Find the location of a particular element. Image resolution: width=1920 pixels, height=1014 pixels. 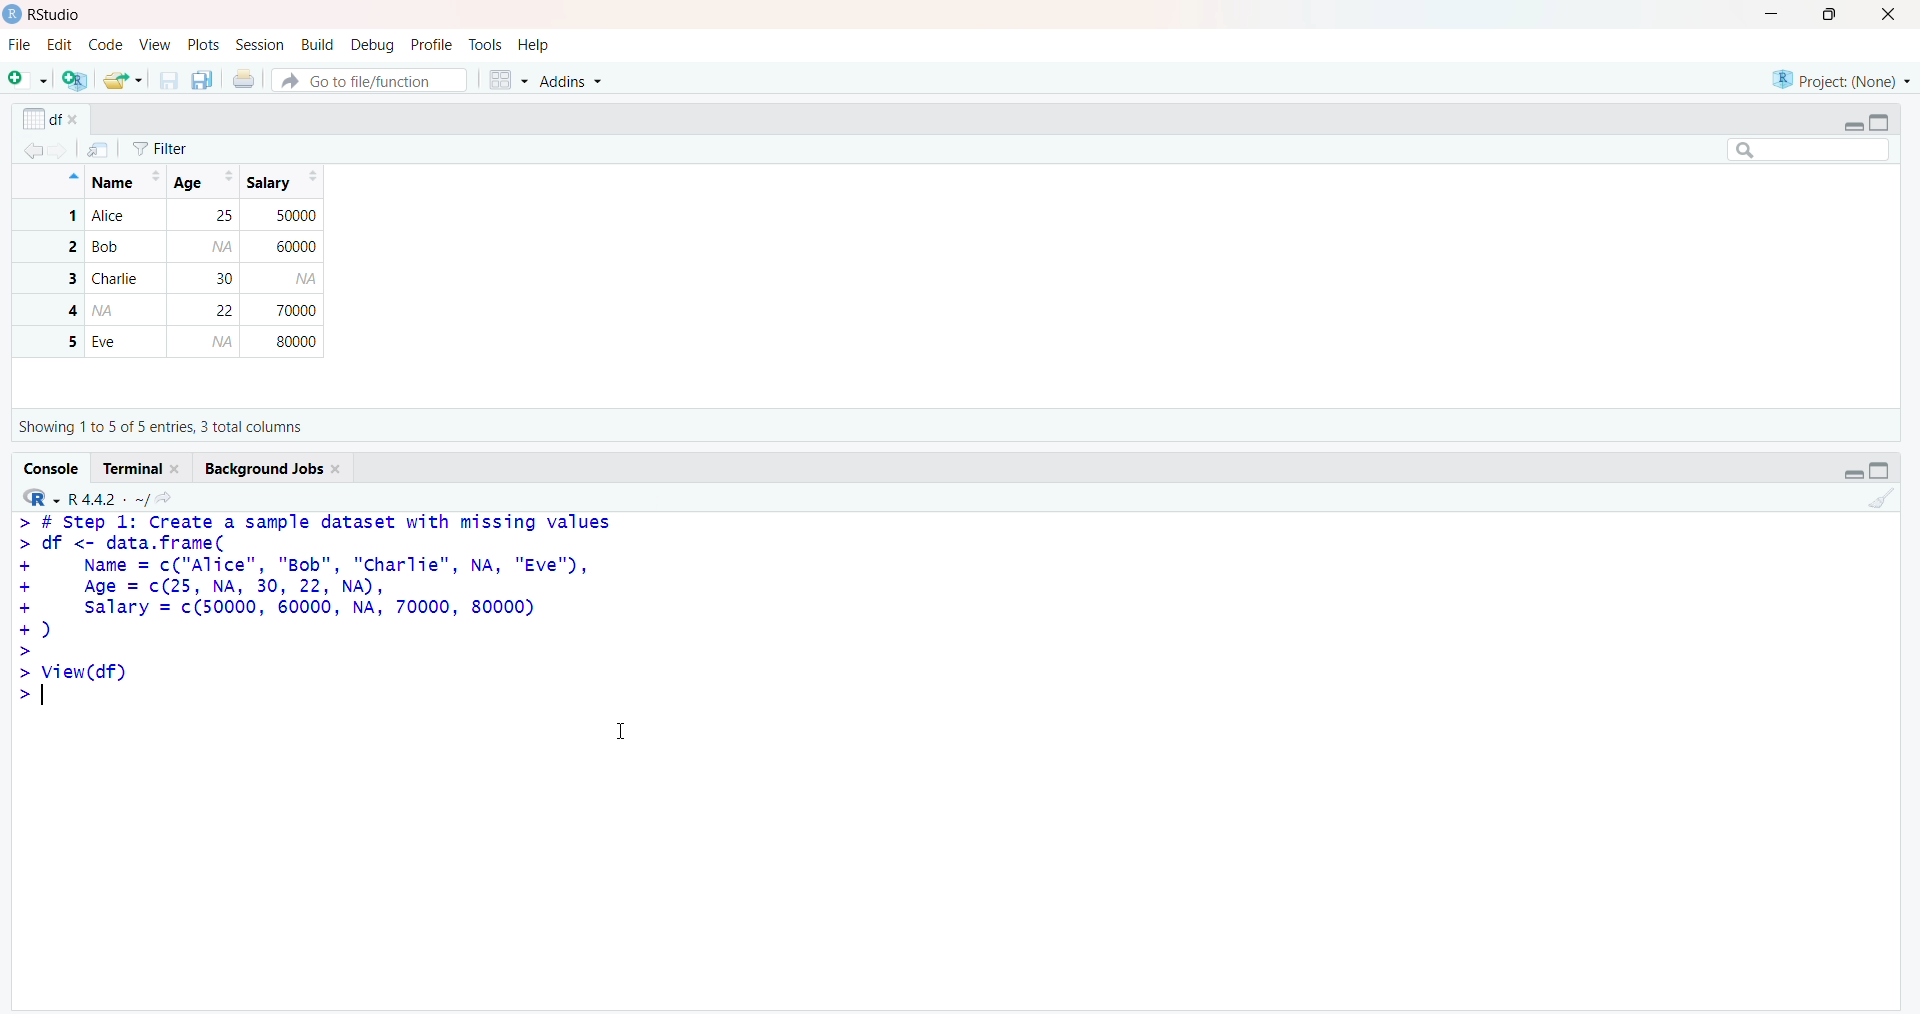

Showing 110 5 of 5 entries, 3 total columns. is located at coordinates (165, 427).